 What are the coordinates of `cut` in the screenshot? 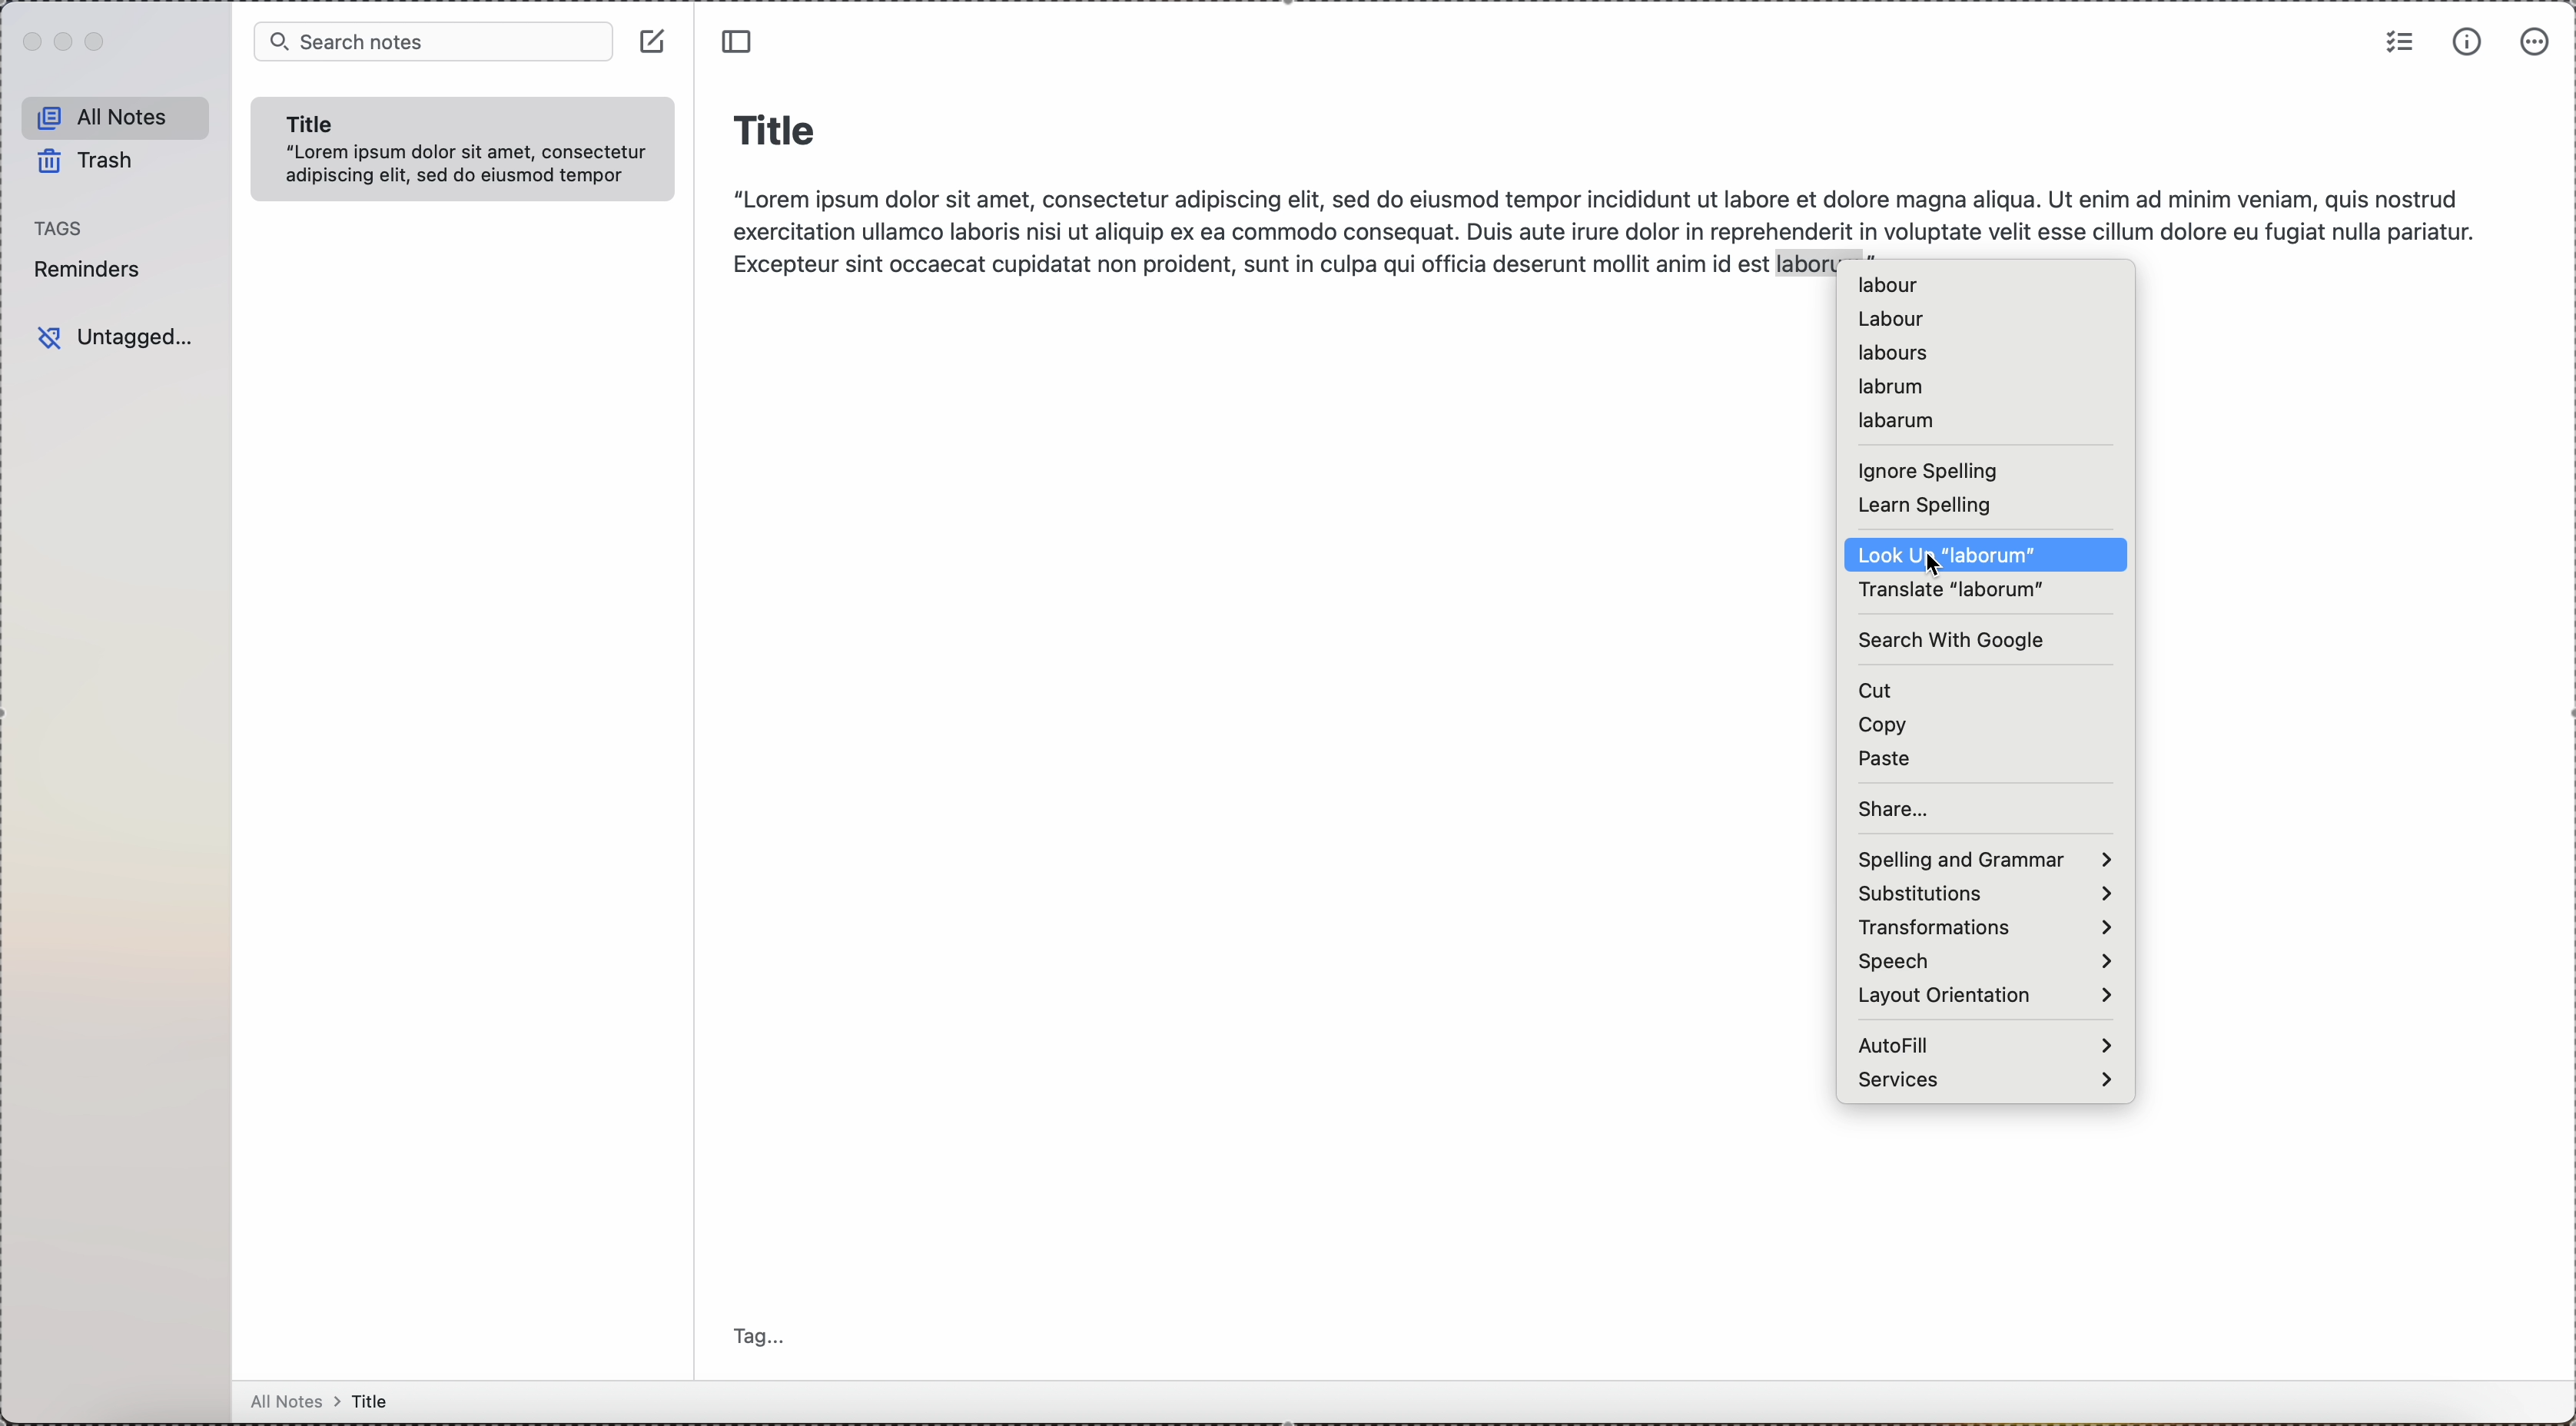 It's located at (1876, 689).